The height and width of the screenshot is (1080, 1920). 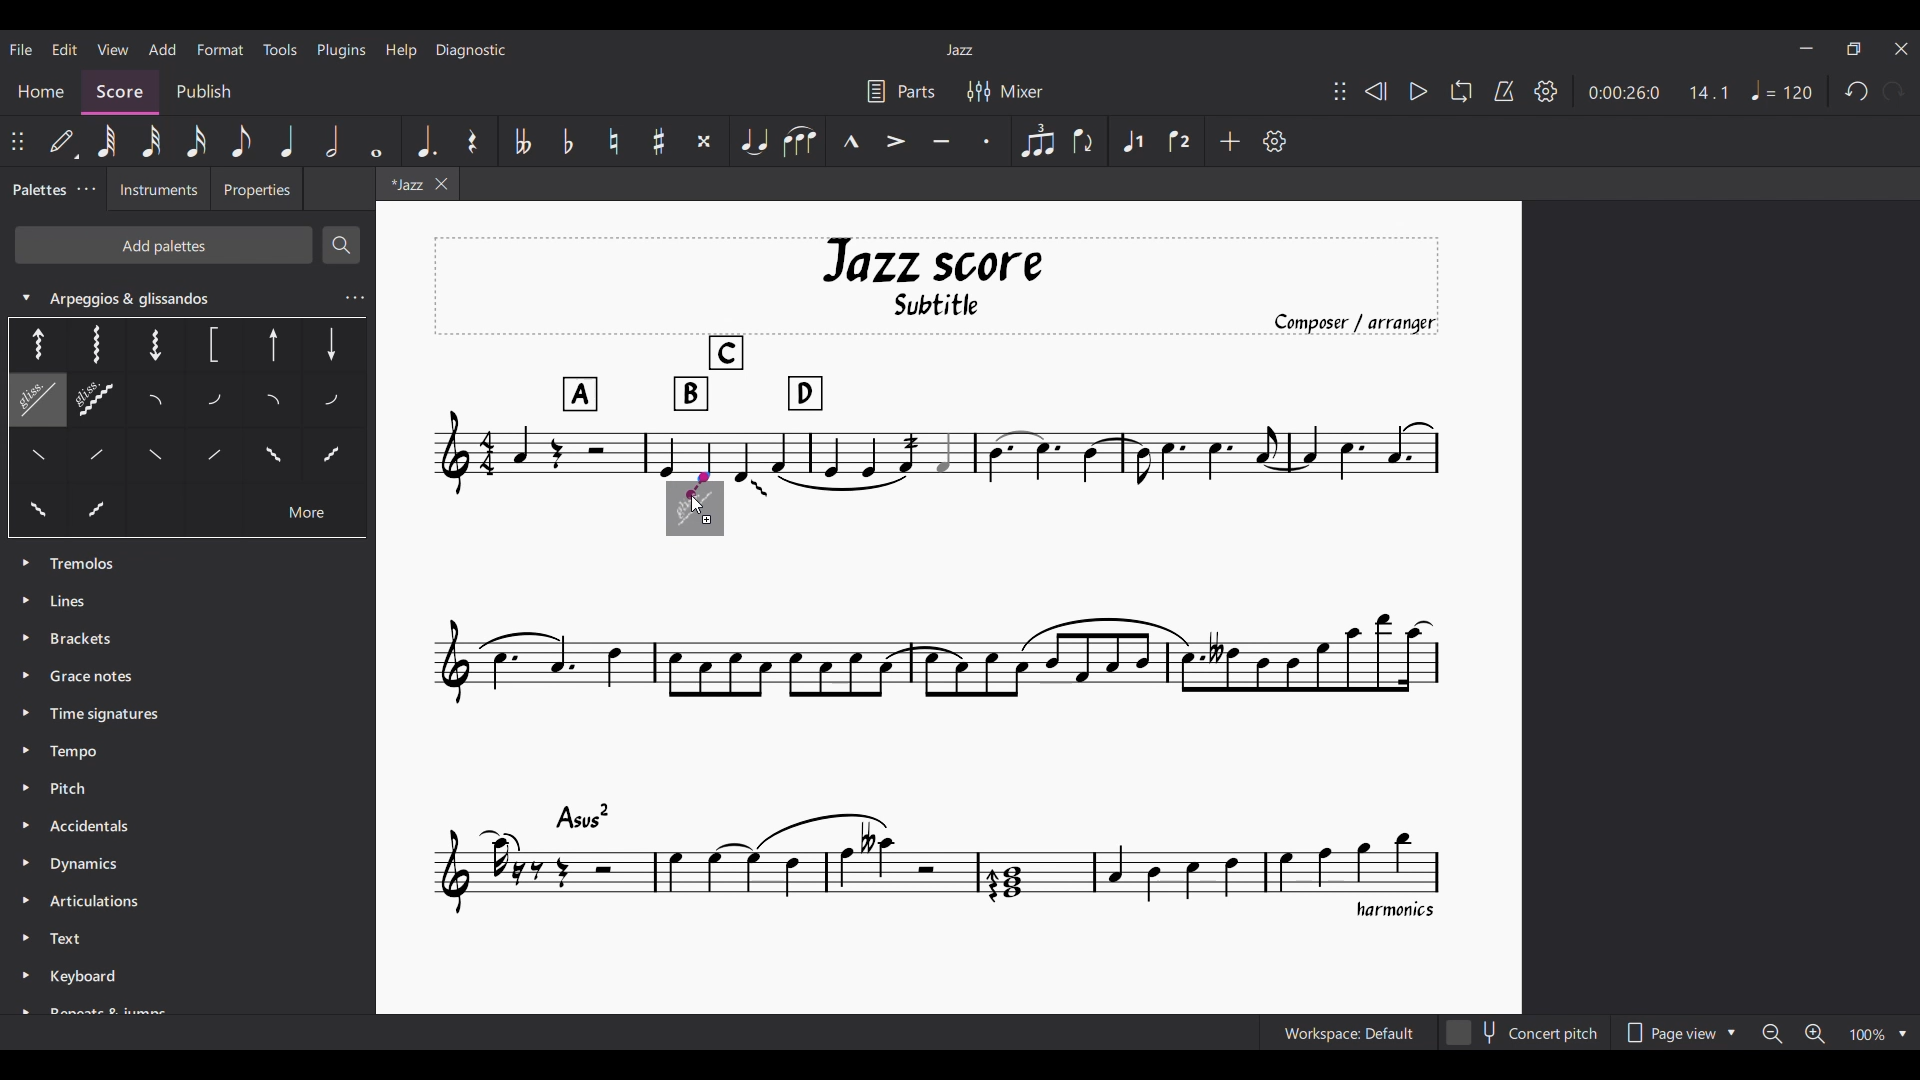 What do you see at coordinates (333, 141) in the screenshot?
I see `Half note` at bounding box center [333, 141].